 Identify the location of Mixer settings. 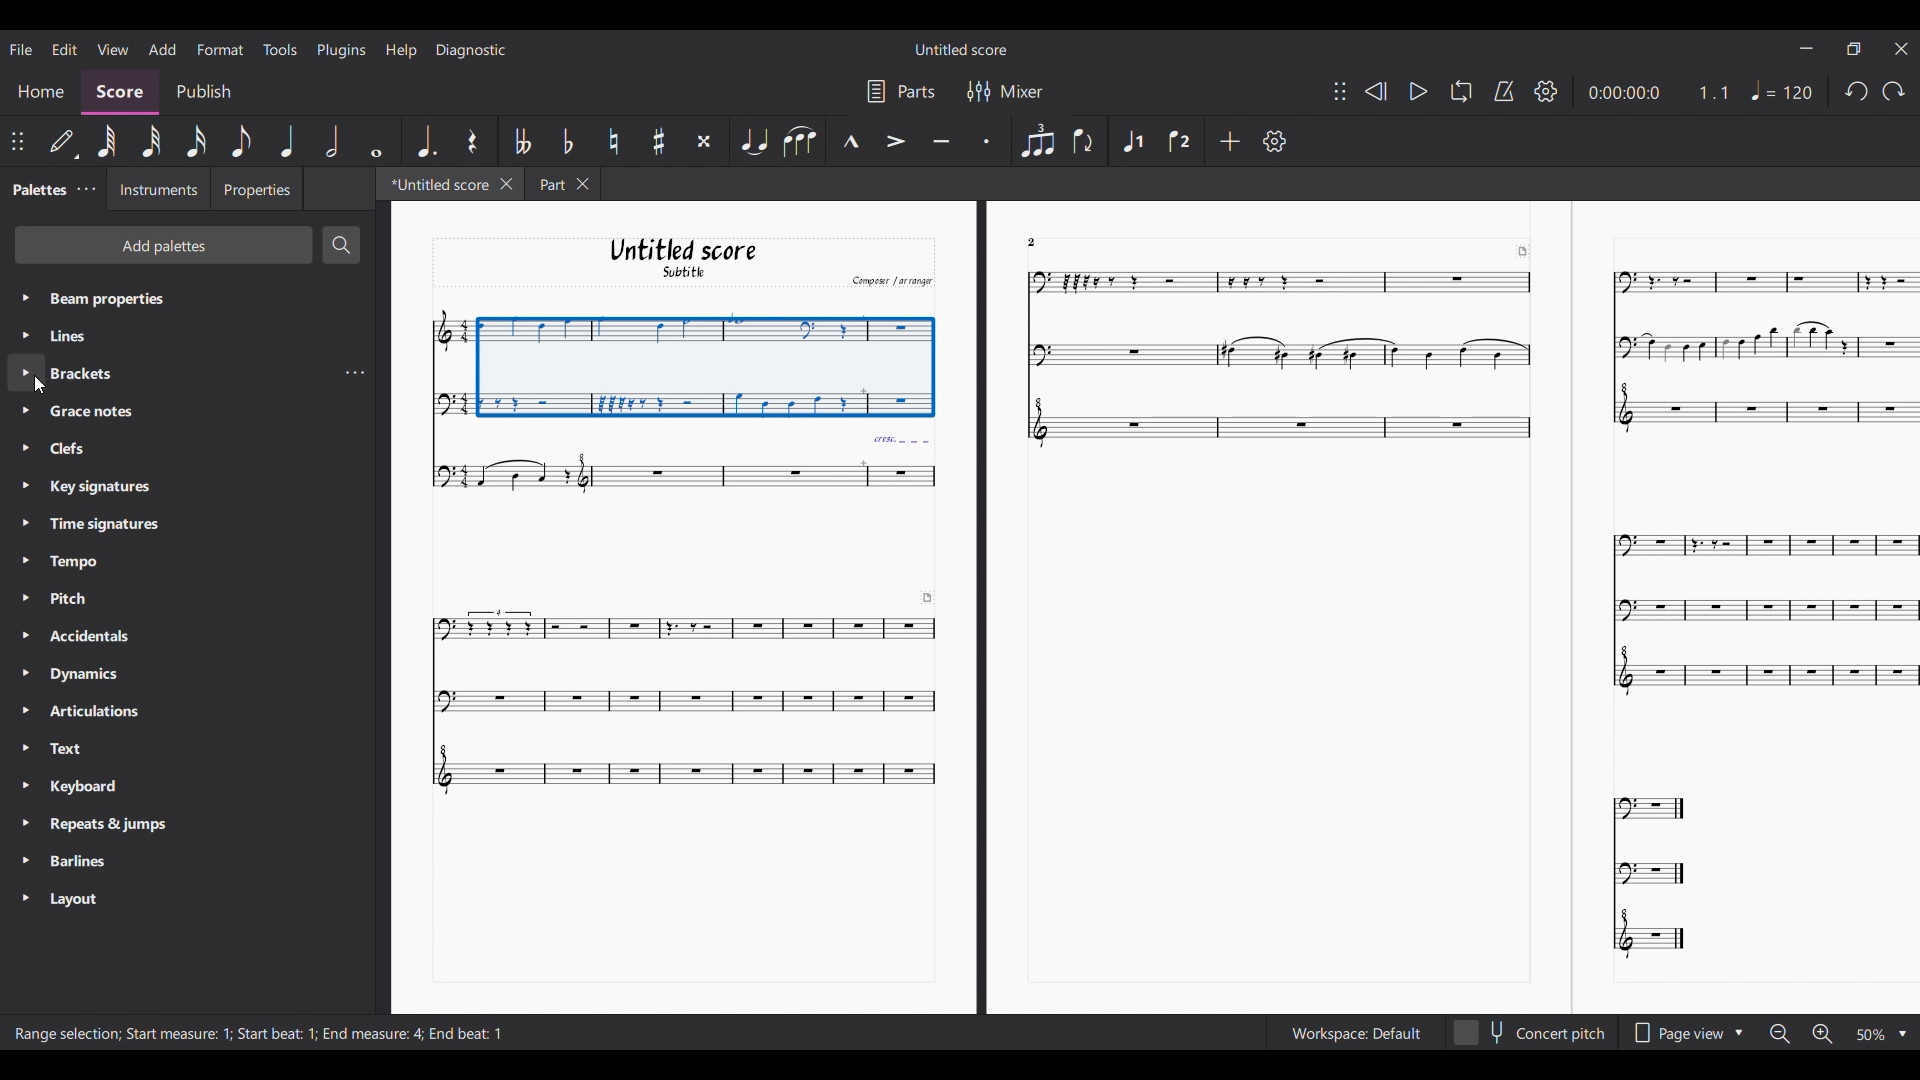
(1022, 91).